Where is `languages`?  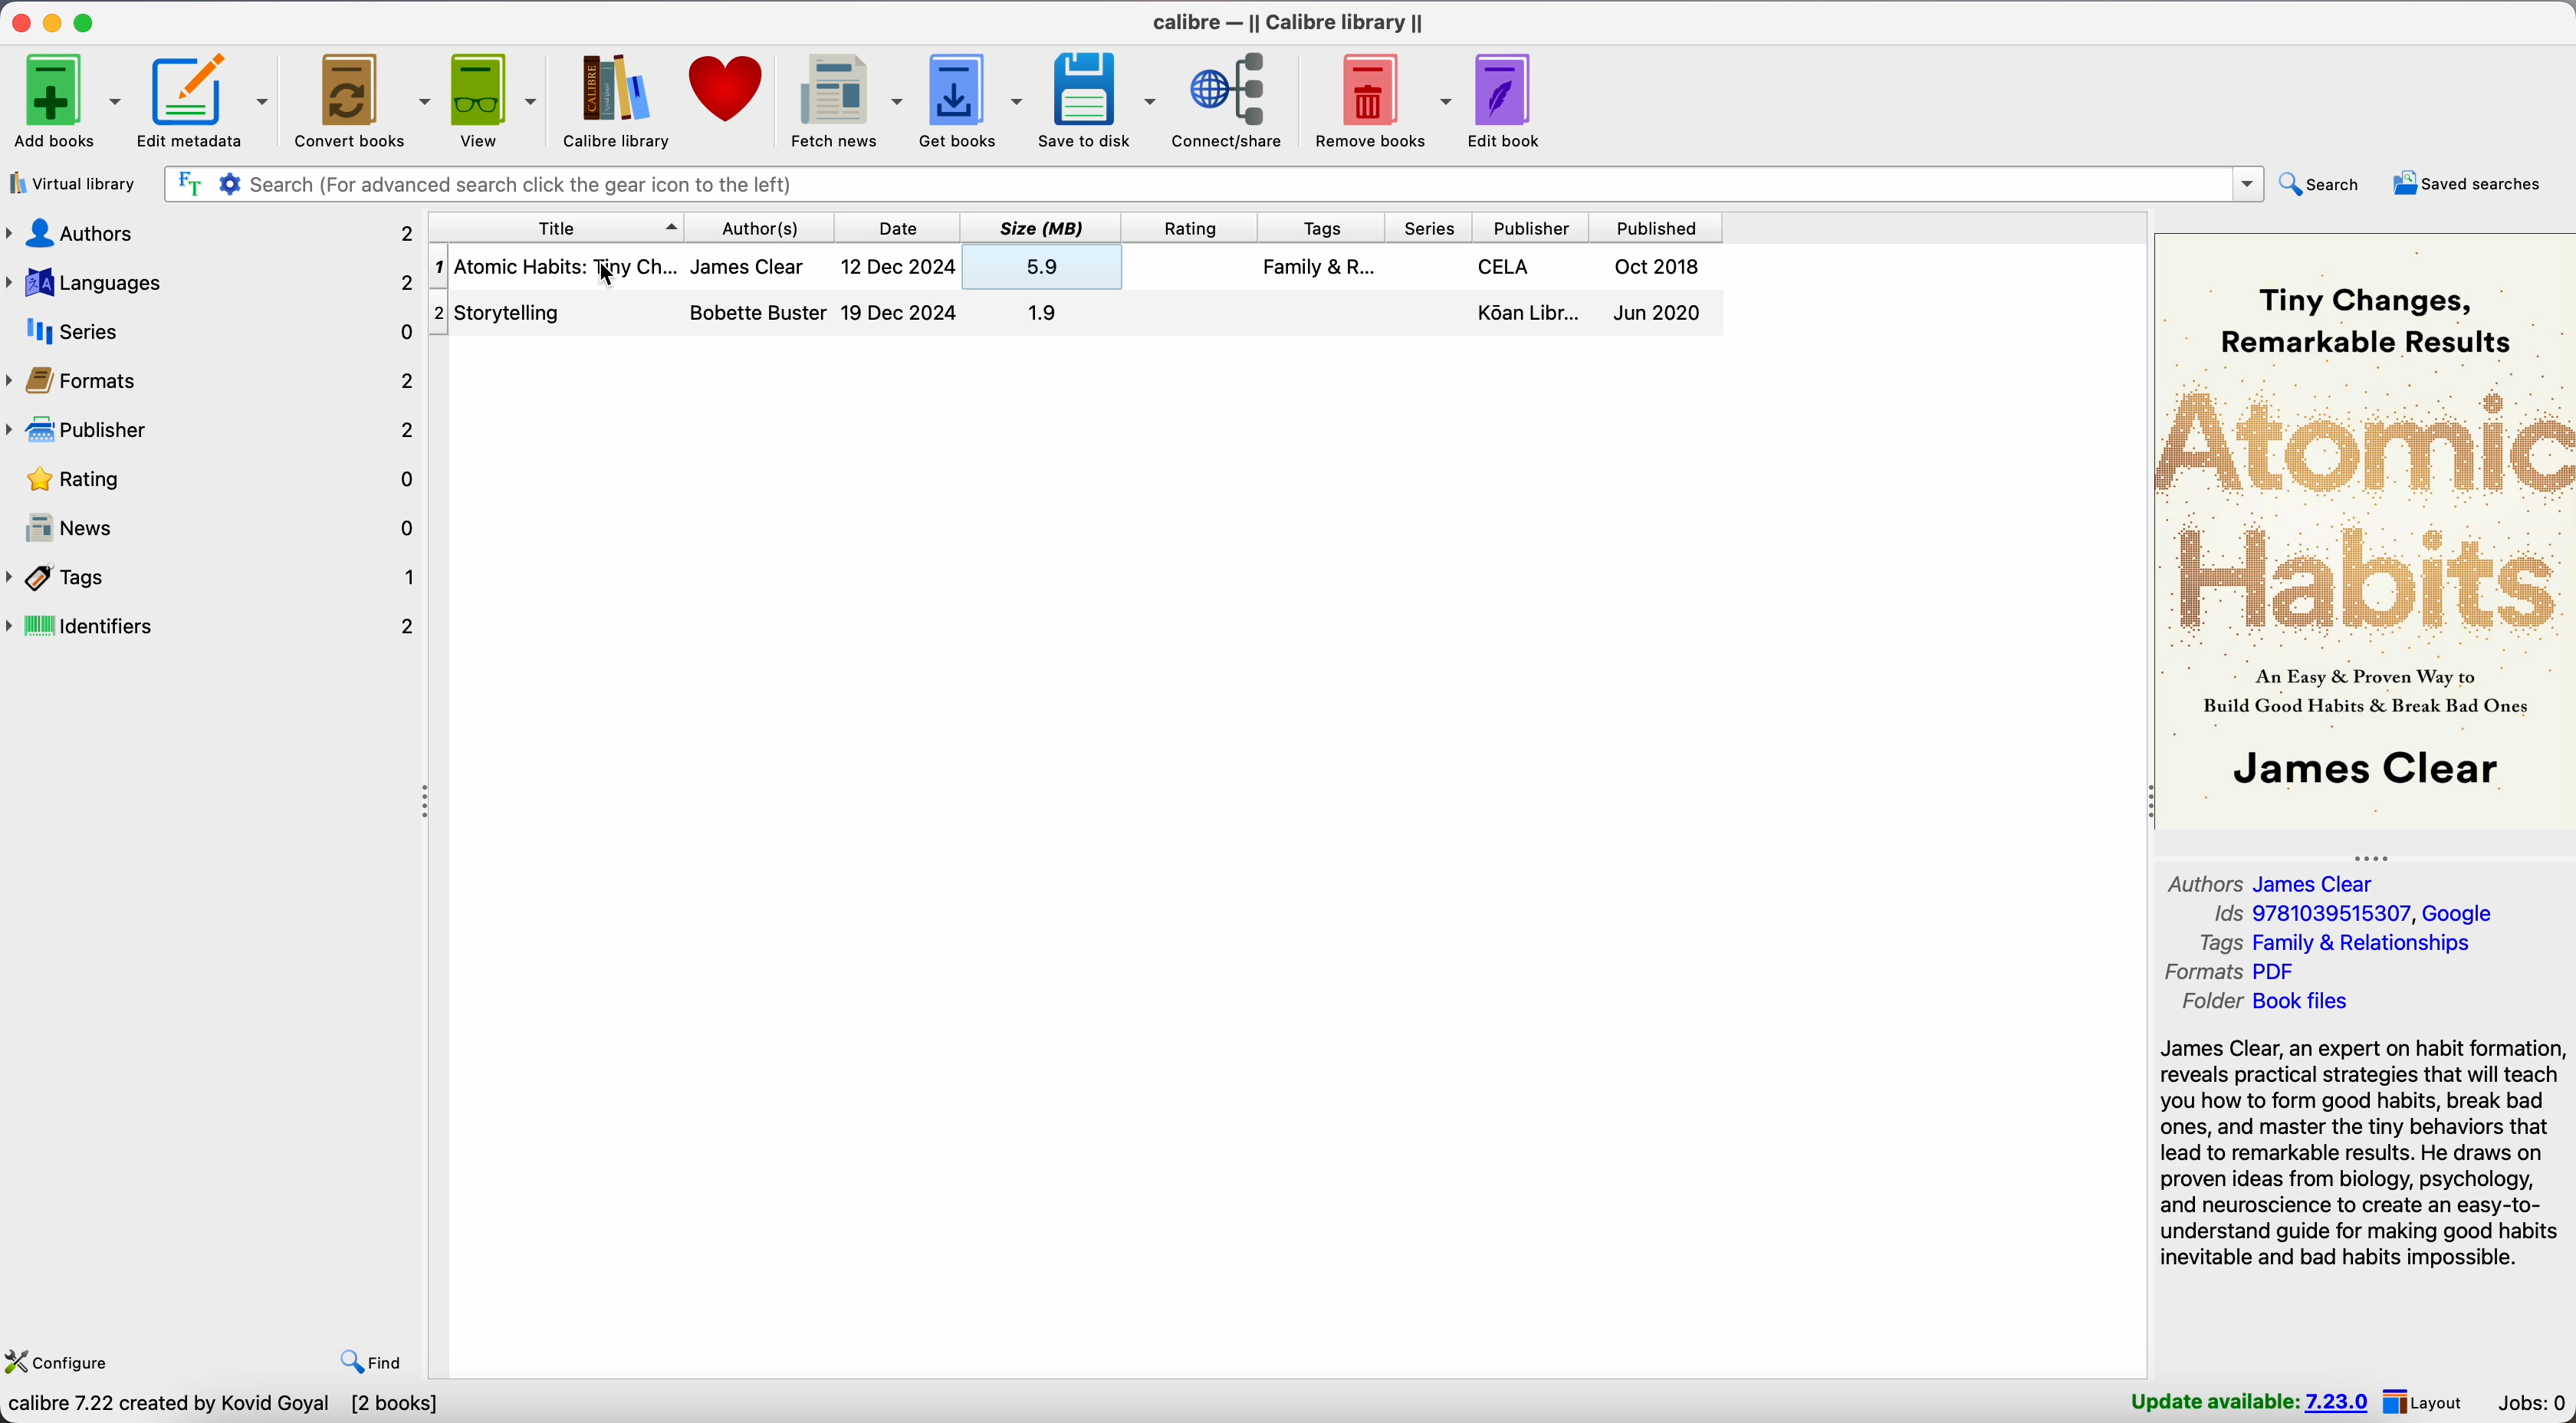 languages is located at coordinates (213, 282).